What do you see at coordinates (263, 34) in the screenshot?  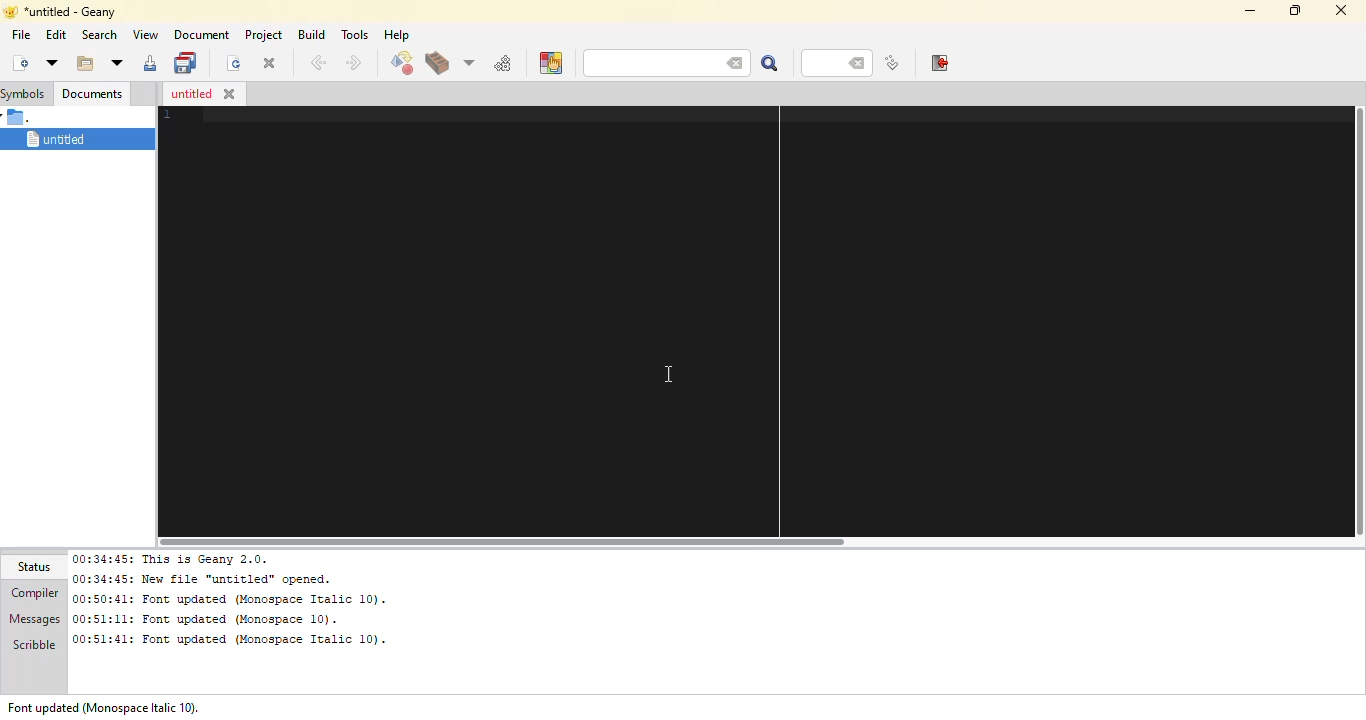 I see `project` at bounding box center [263, 34].